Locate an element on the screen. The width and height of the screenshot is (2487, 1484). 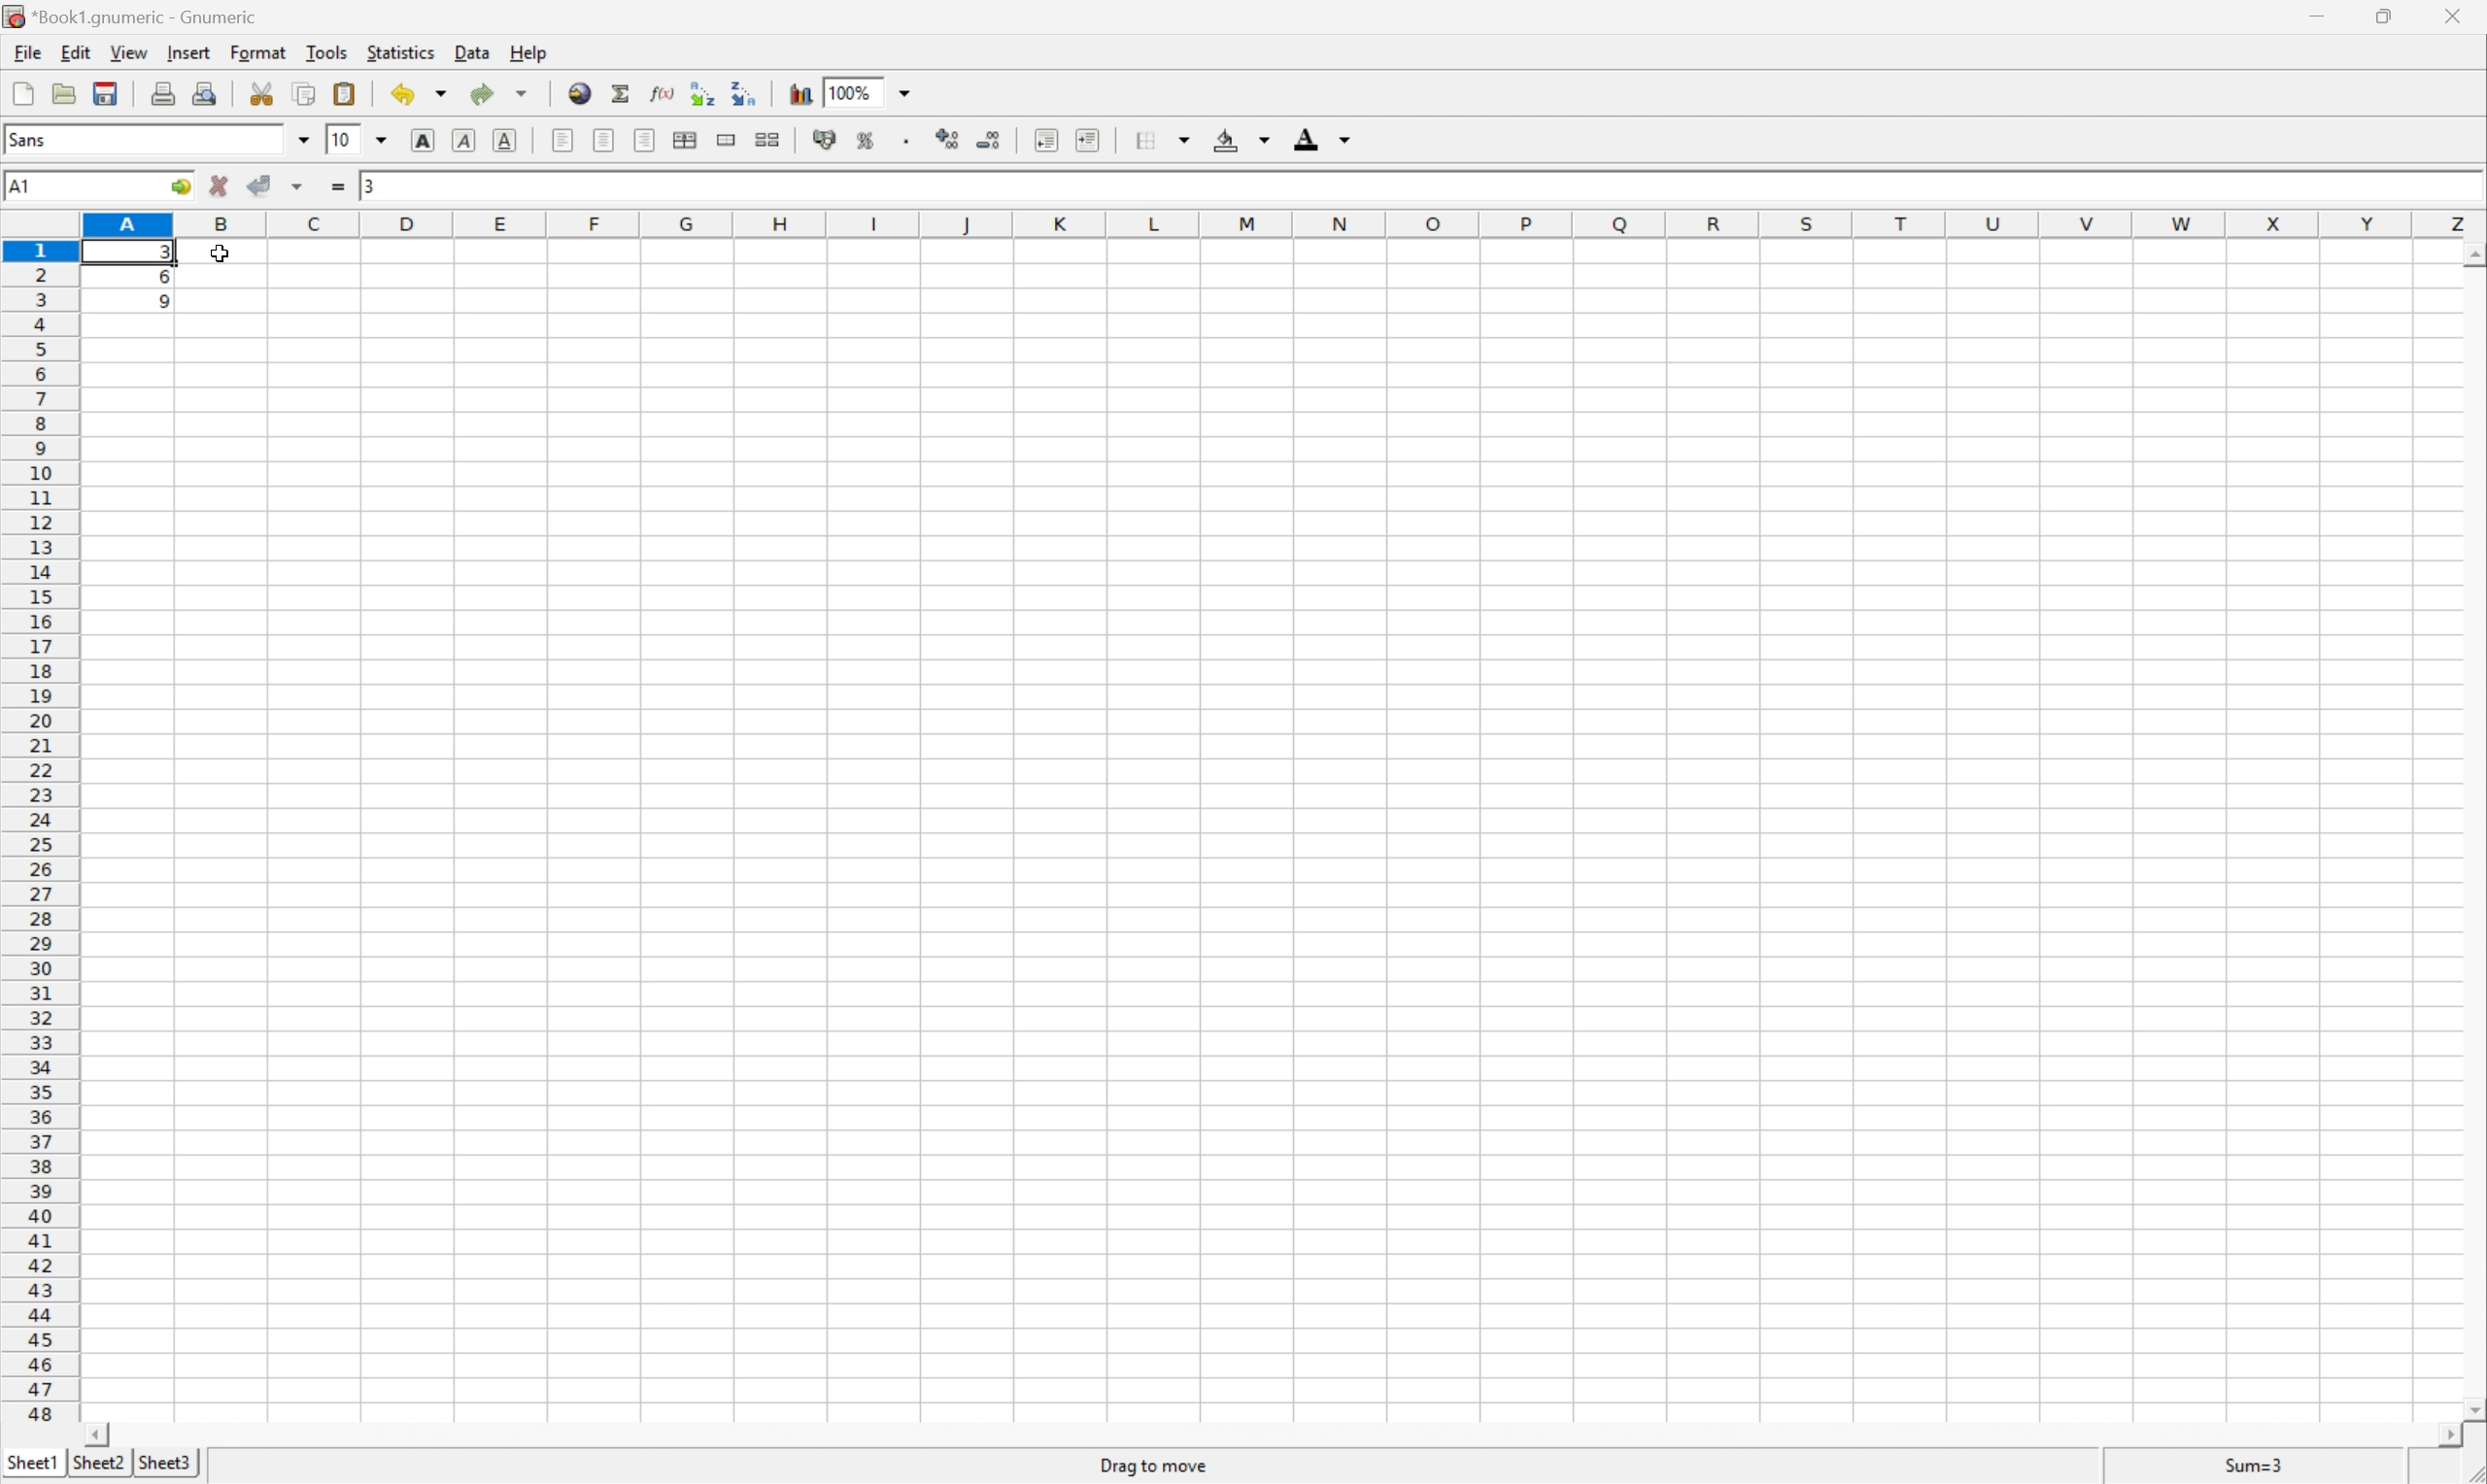
Split the ranges of merged cells is located at coordinates (767, 140).